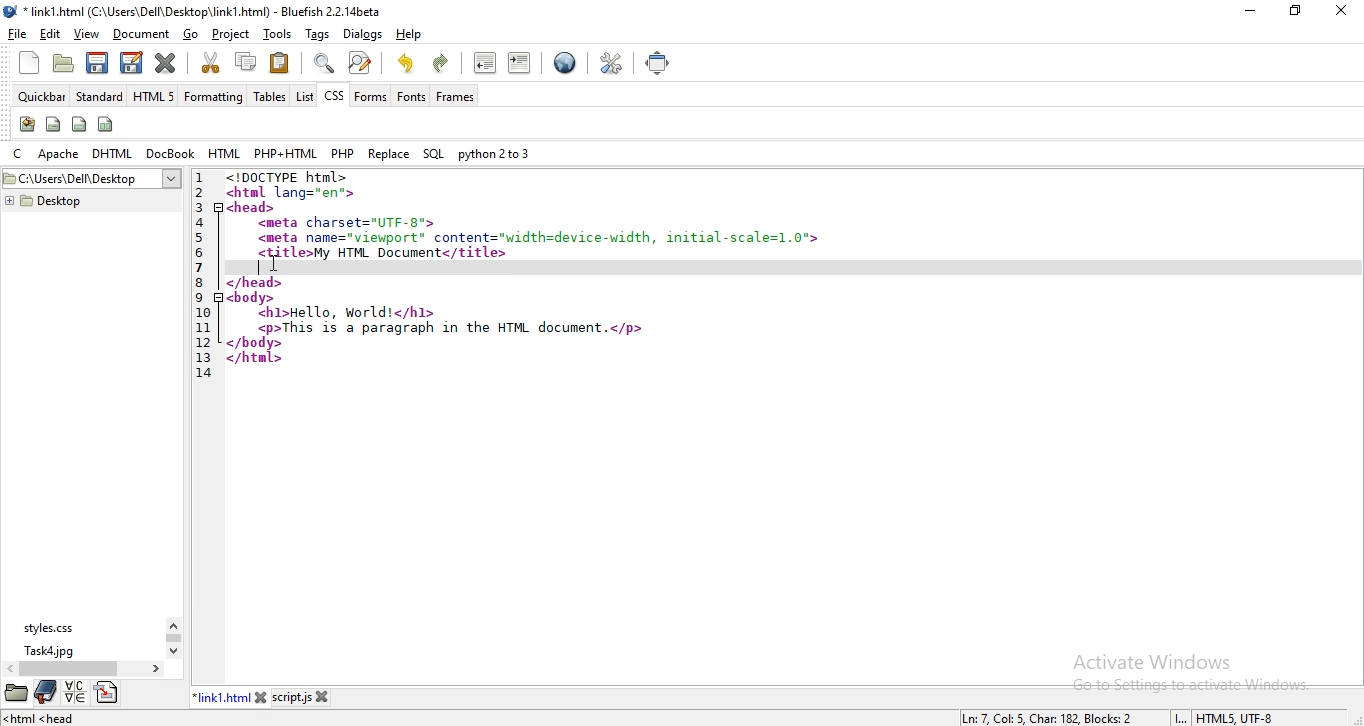 The width and height of the screenshot is (1364, 726). Describe the element at coordinates (199, 238) in the screenshot. I see `5` at that location.